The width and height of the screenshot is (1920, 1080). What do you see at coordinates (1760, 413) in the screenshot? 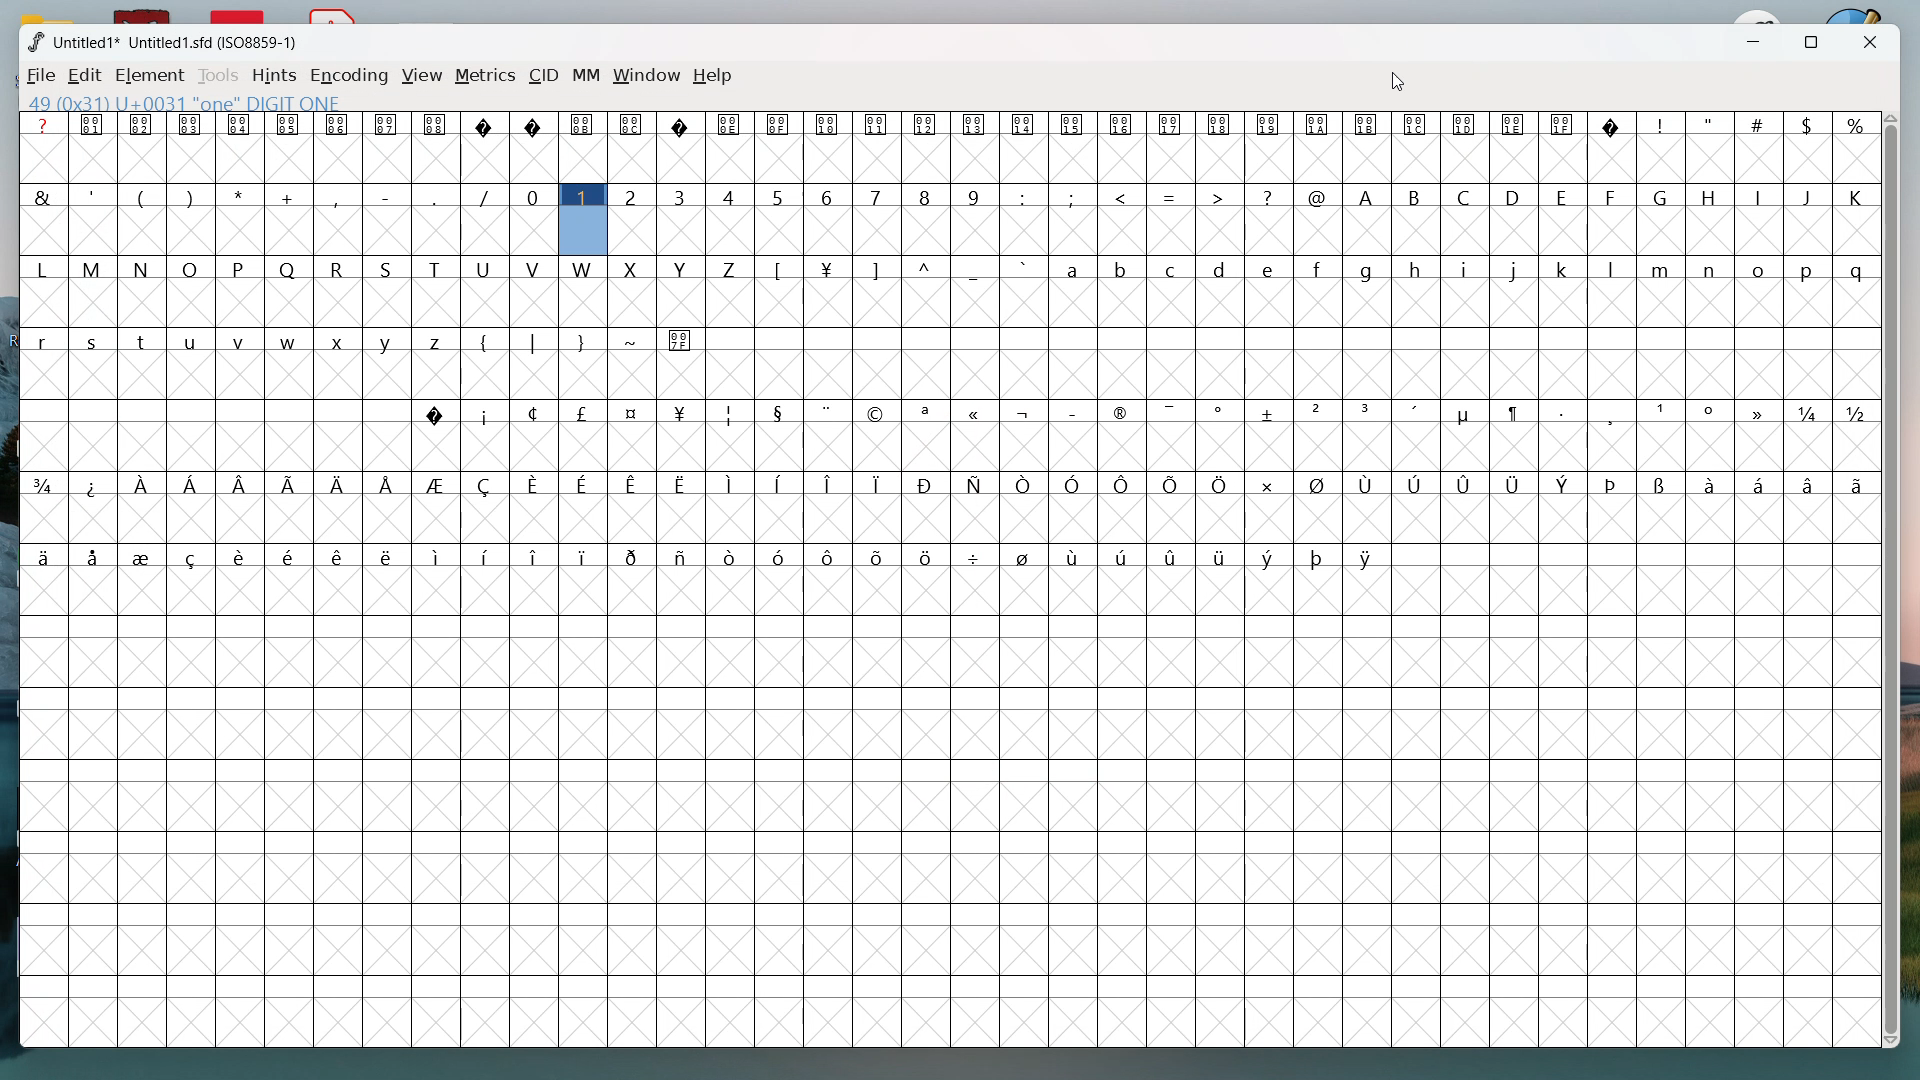
I see `symbol` at bounding box center [1760, 413].